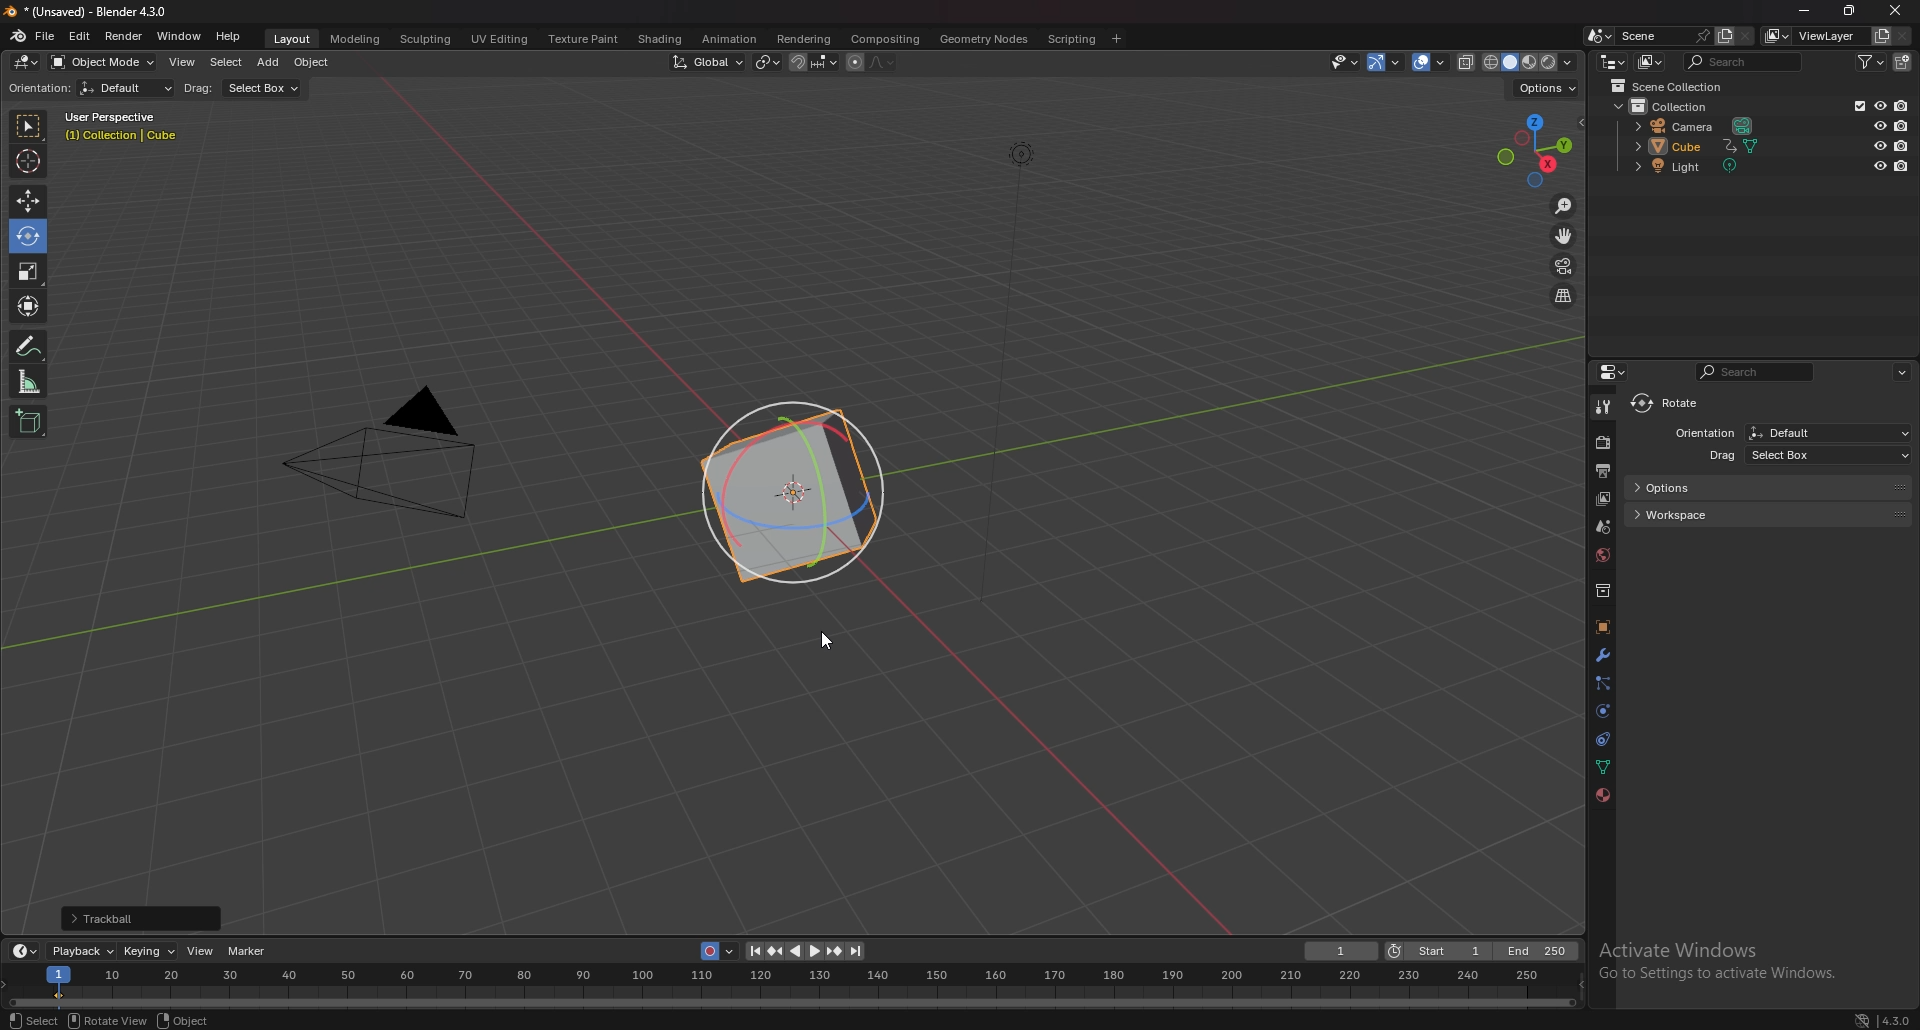  Describe the element at coordinates (1882, 35) in the screenshot. I see `add view layer` at that location.